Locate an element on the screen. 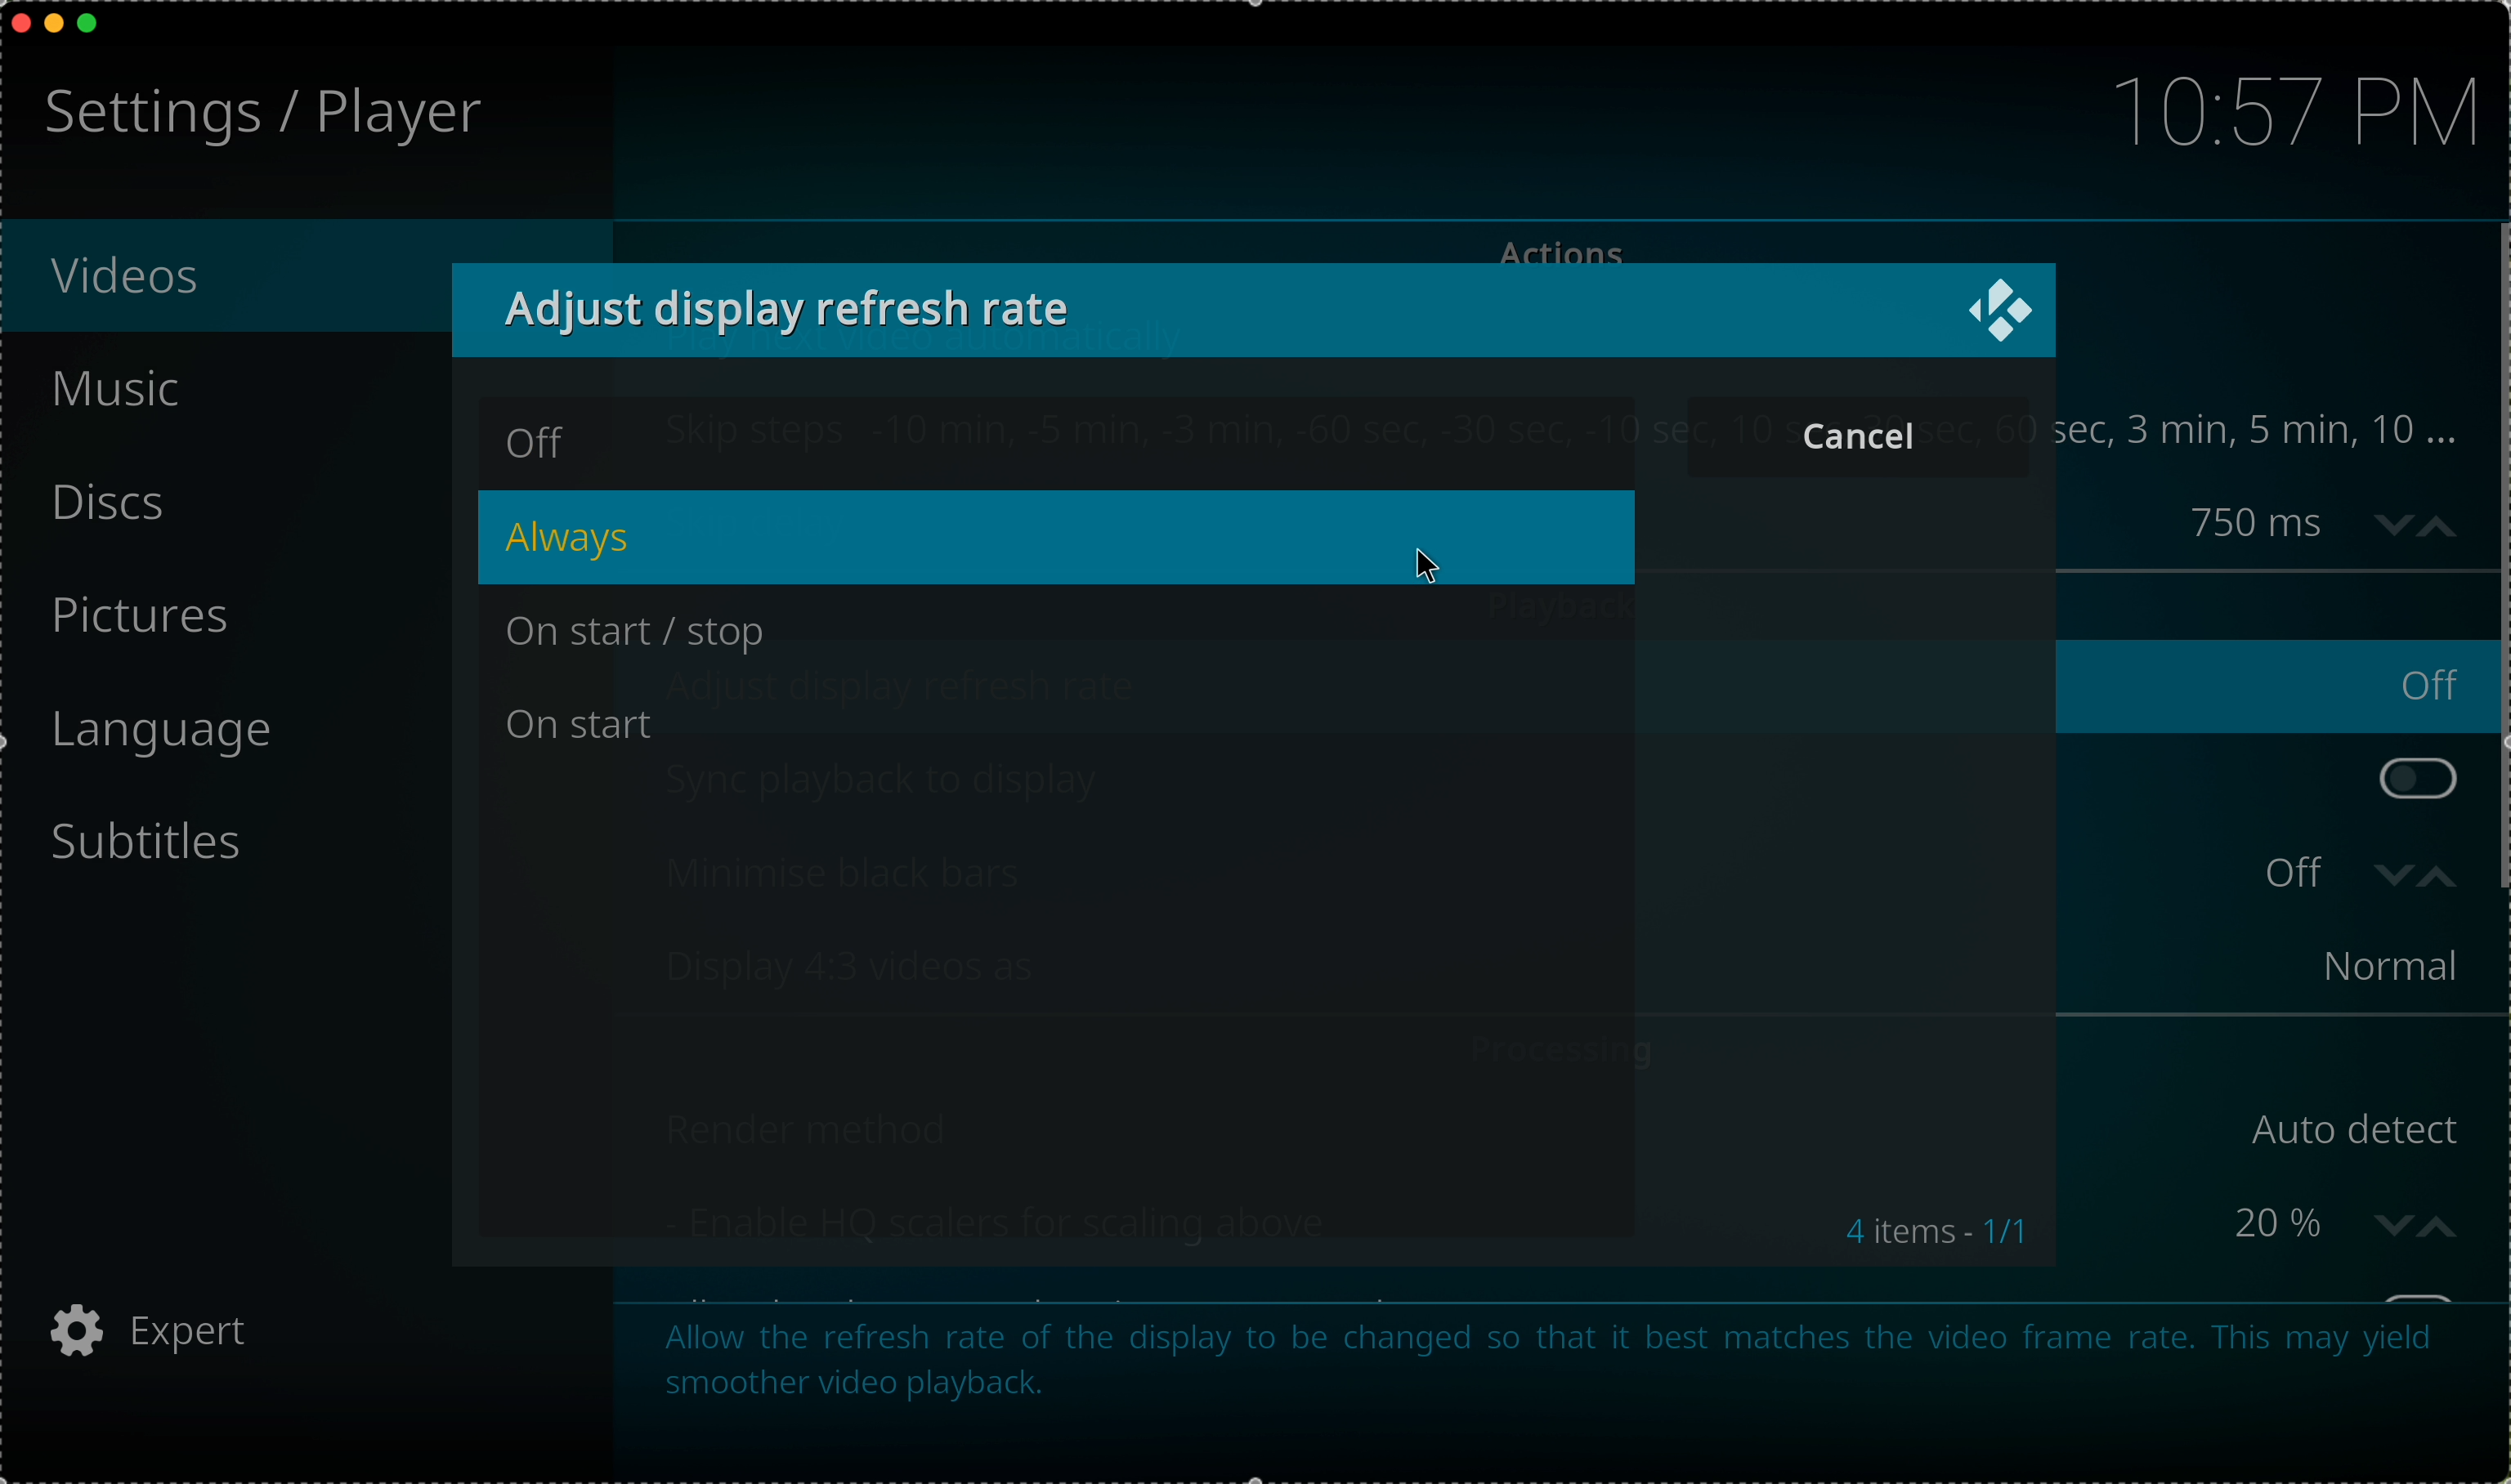 This screenshot has height=1484, width=2511. on start is located at coordinates (585, 724).